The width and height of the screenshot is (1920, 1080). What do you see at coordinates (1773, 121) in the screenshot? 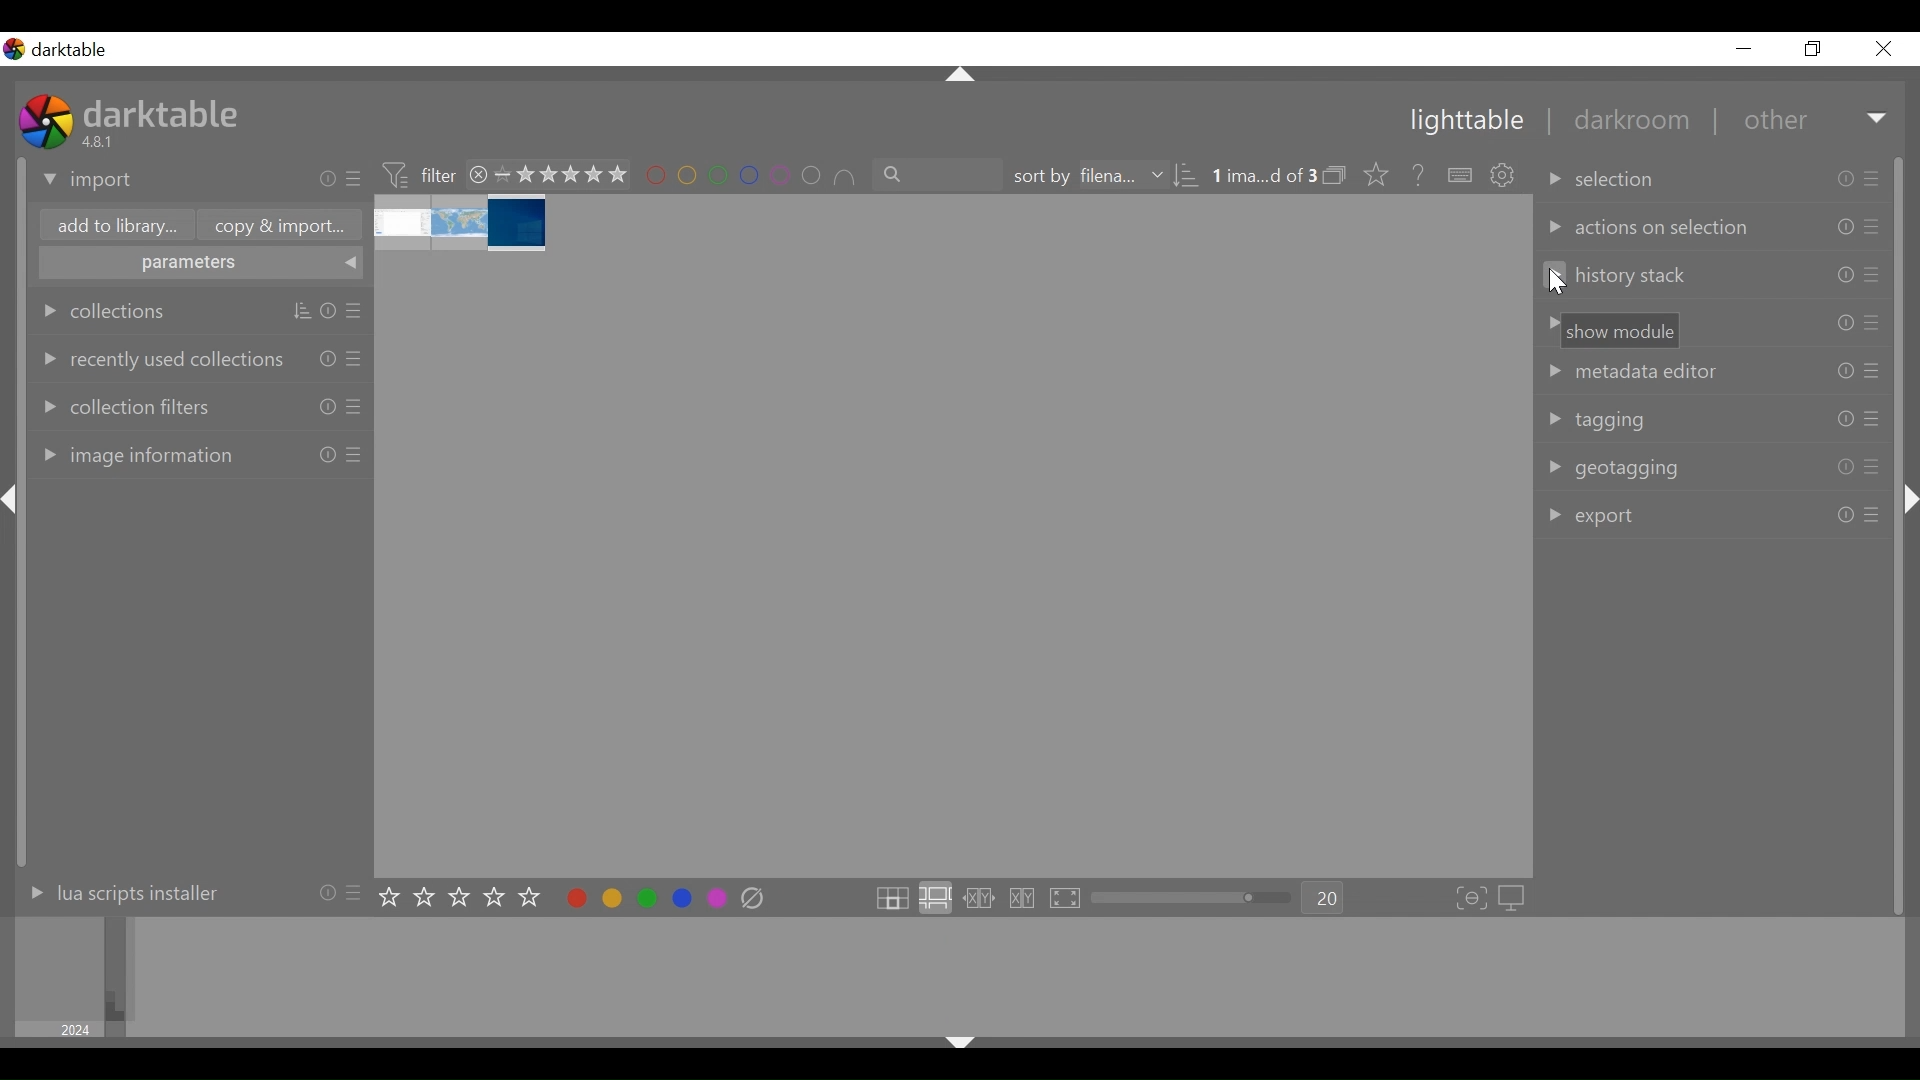
I see `other` at bounding box center [1773, 121].